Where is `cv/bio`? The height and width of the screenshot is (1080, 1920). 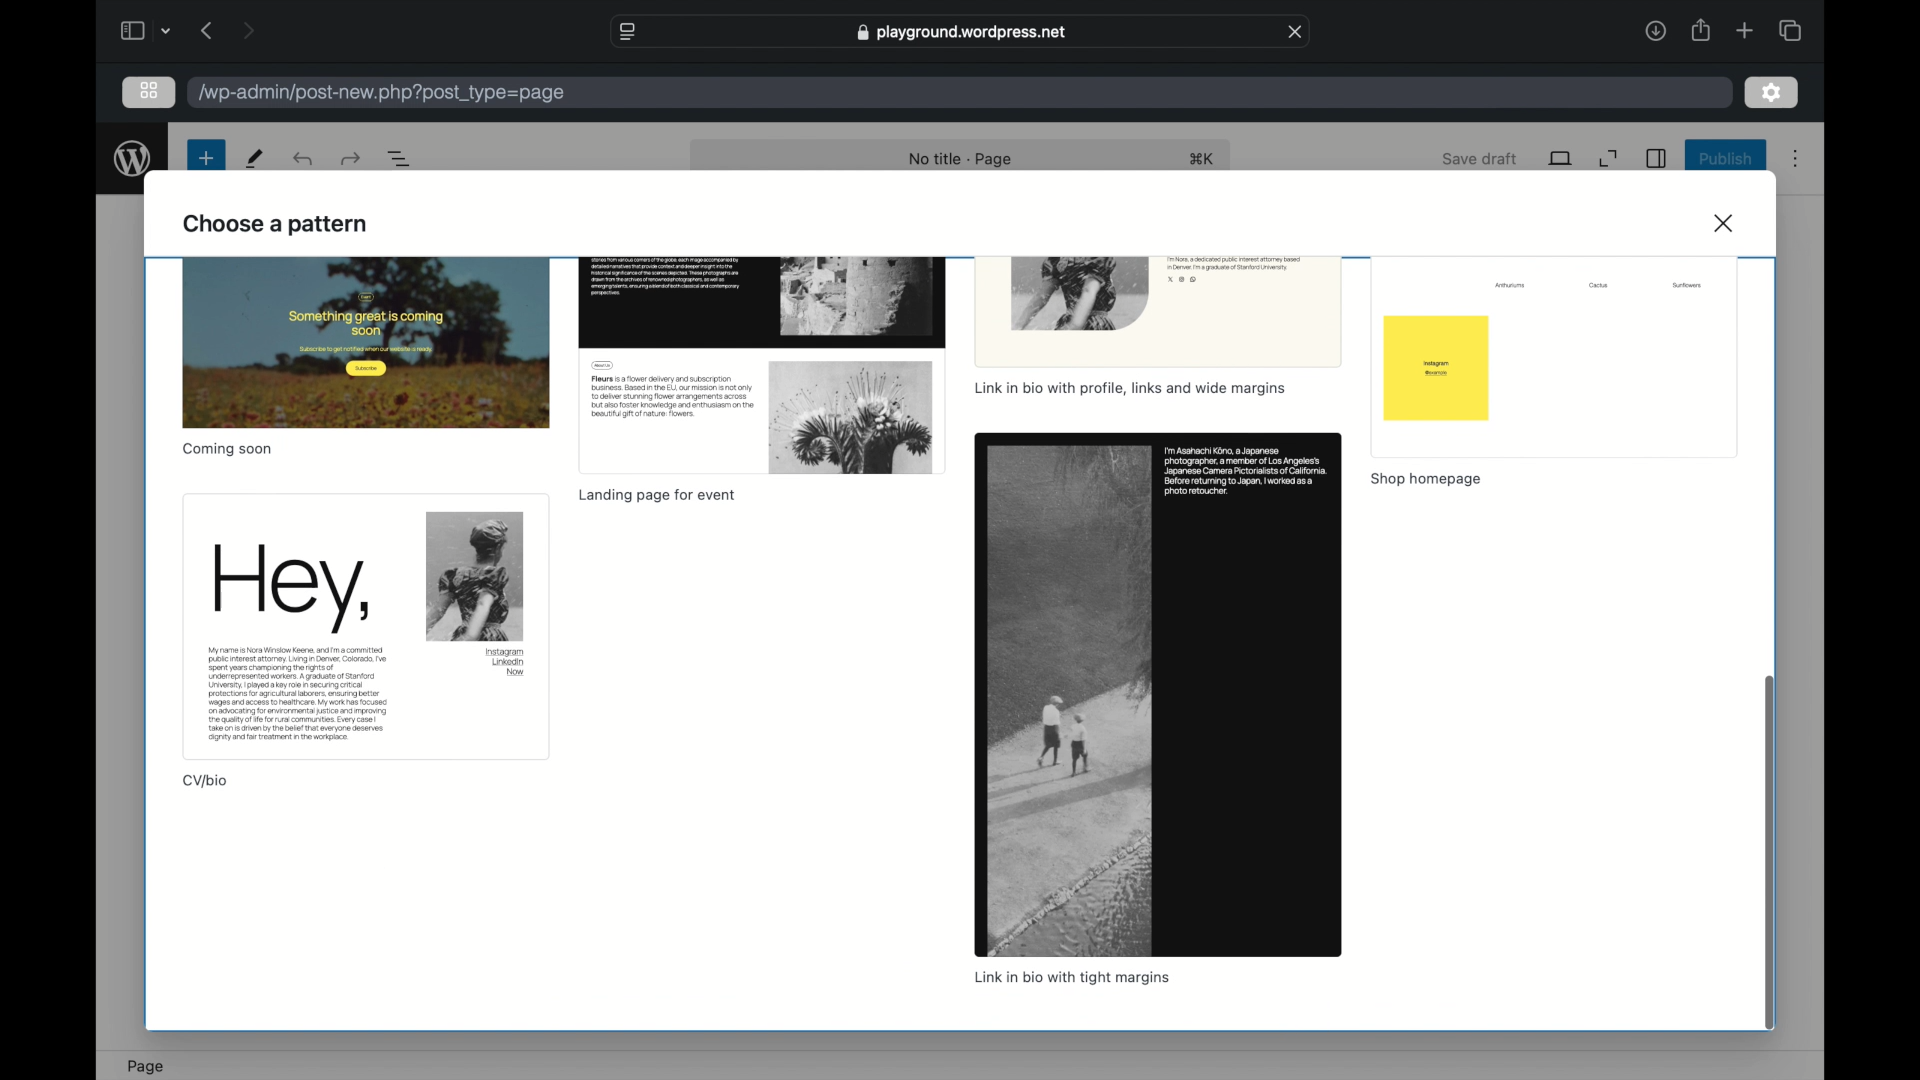 cv/bio is located at coordinates (206, 781).